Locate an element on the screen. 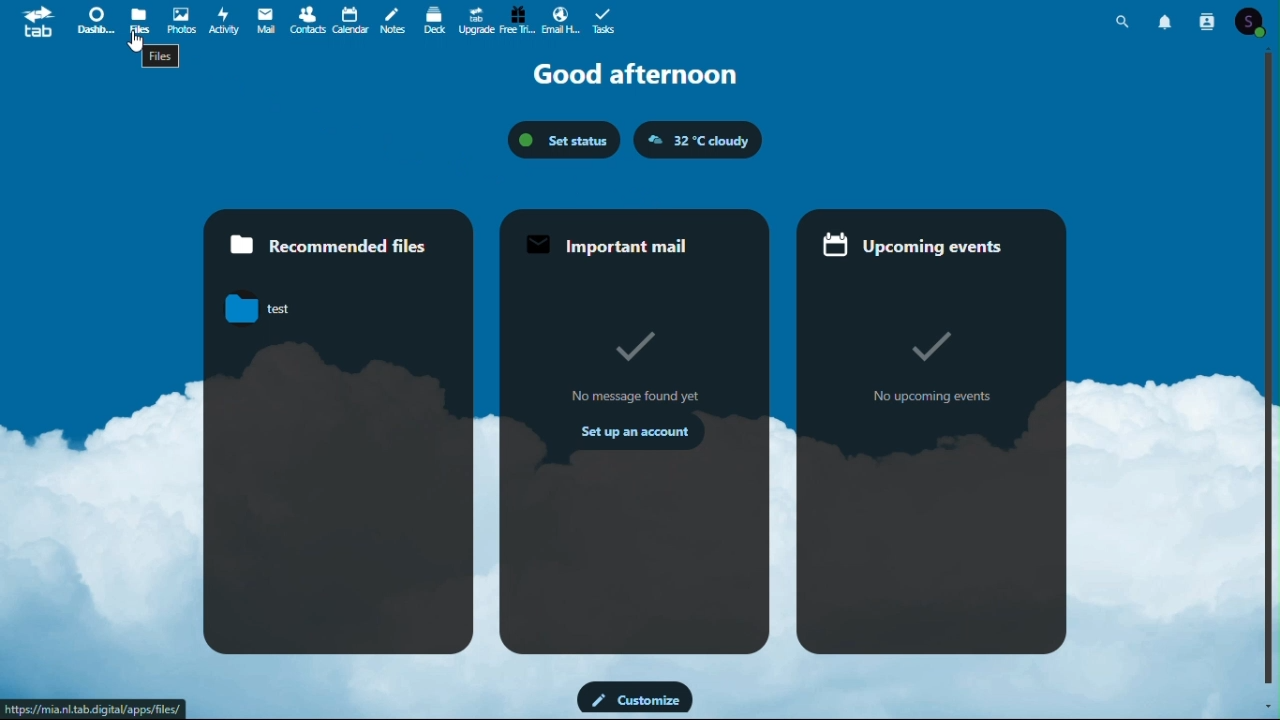 The height and width of the screenshot is (720, 1280). right option is located at coordinates (923, 332).